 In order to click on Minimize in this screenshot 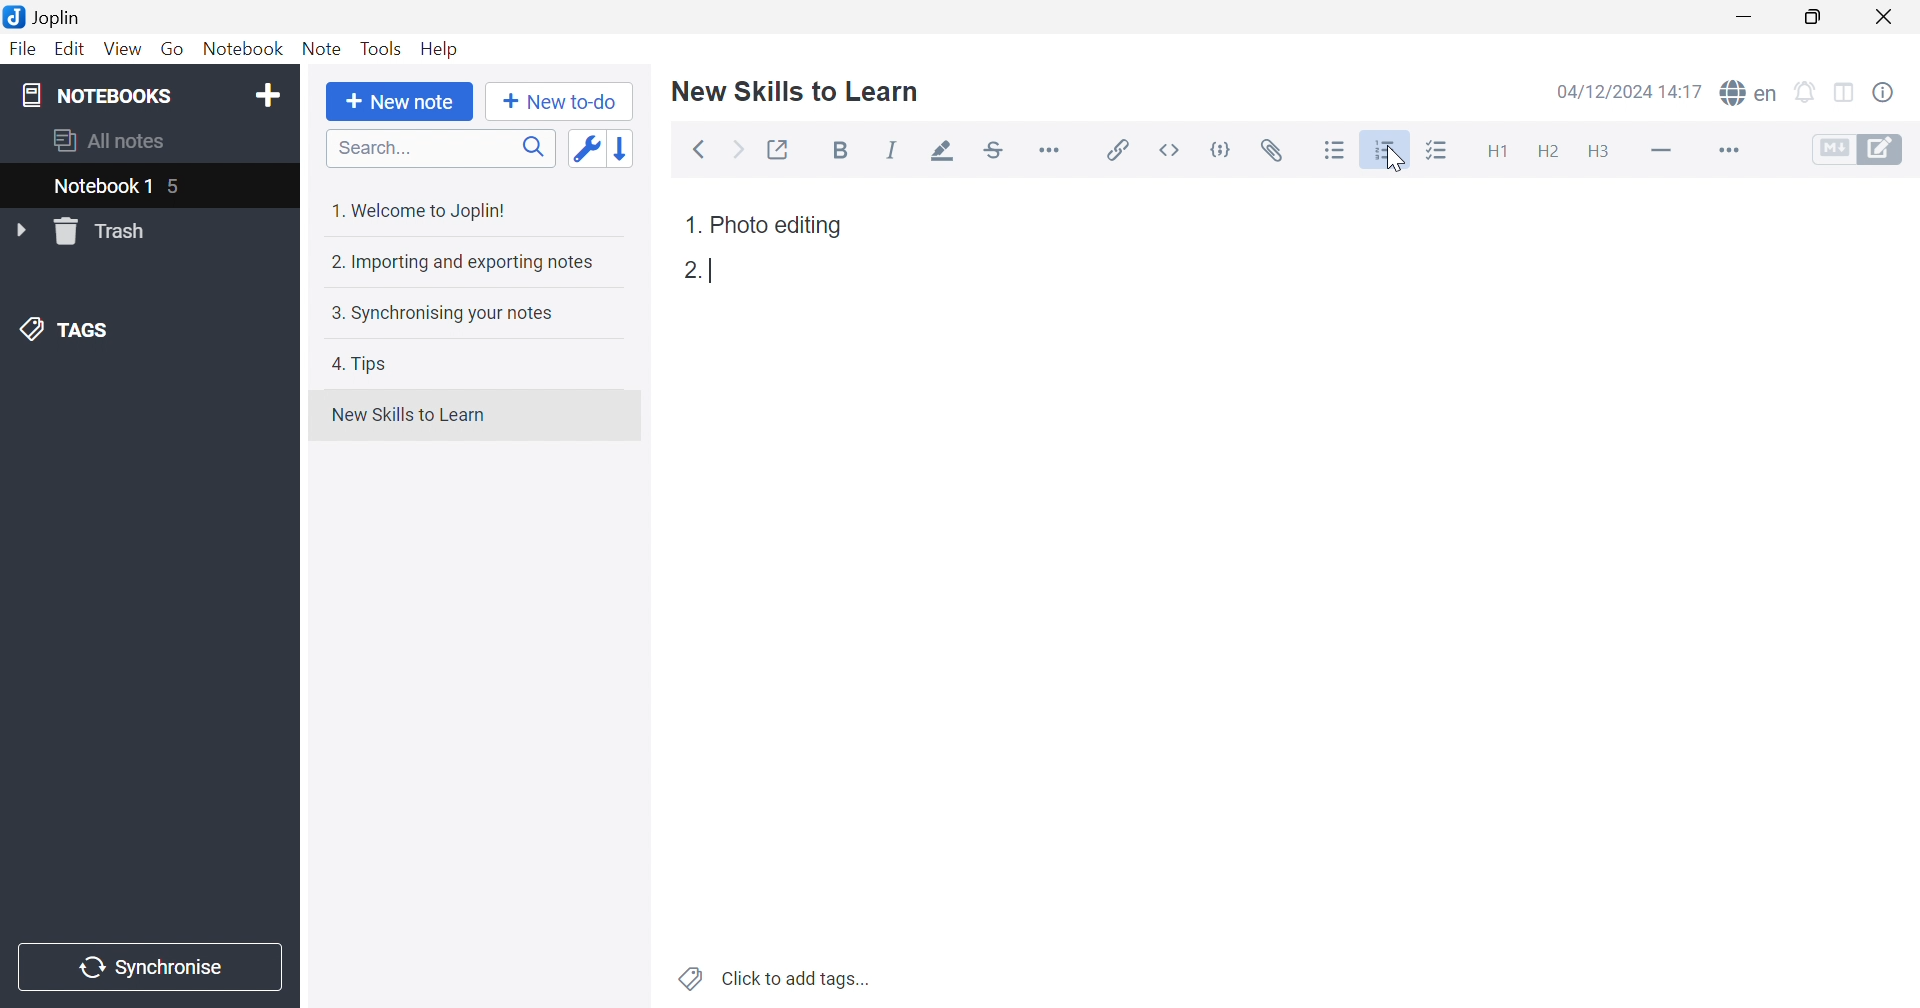, I will do `click(1750, 17)`.